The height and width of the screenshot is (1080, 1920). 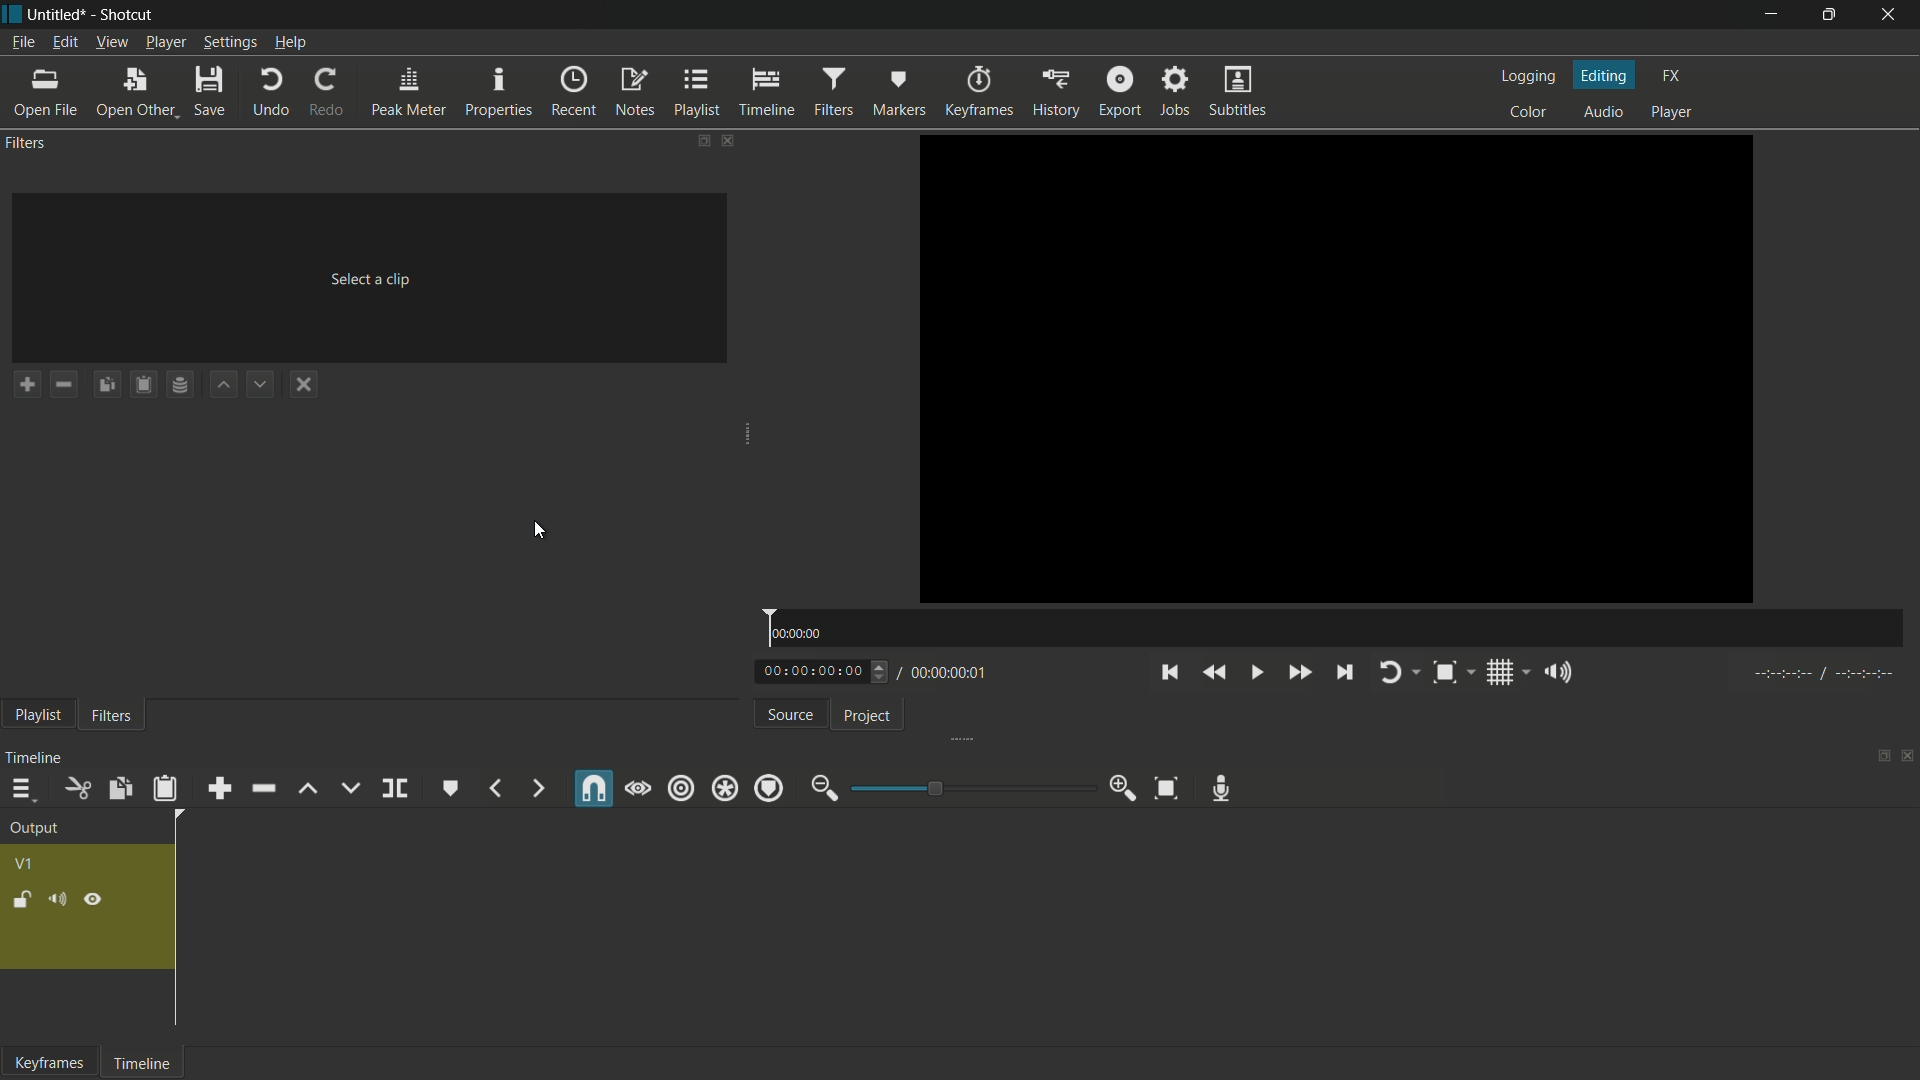 I want to click on zoom timeline to fit, so click(x=1167, y=788).